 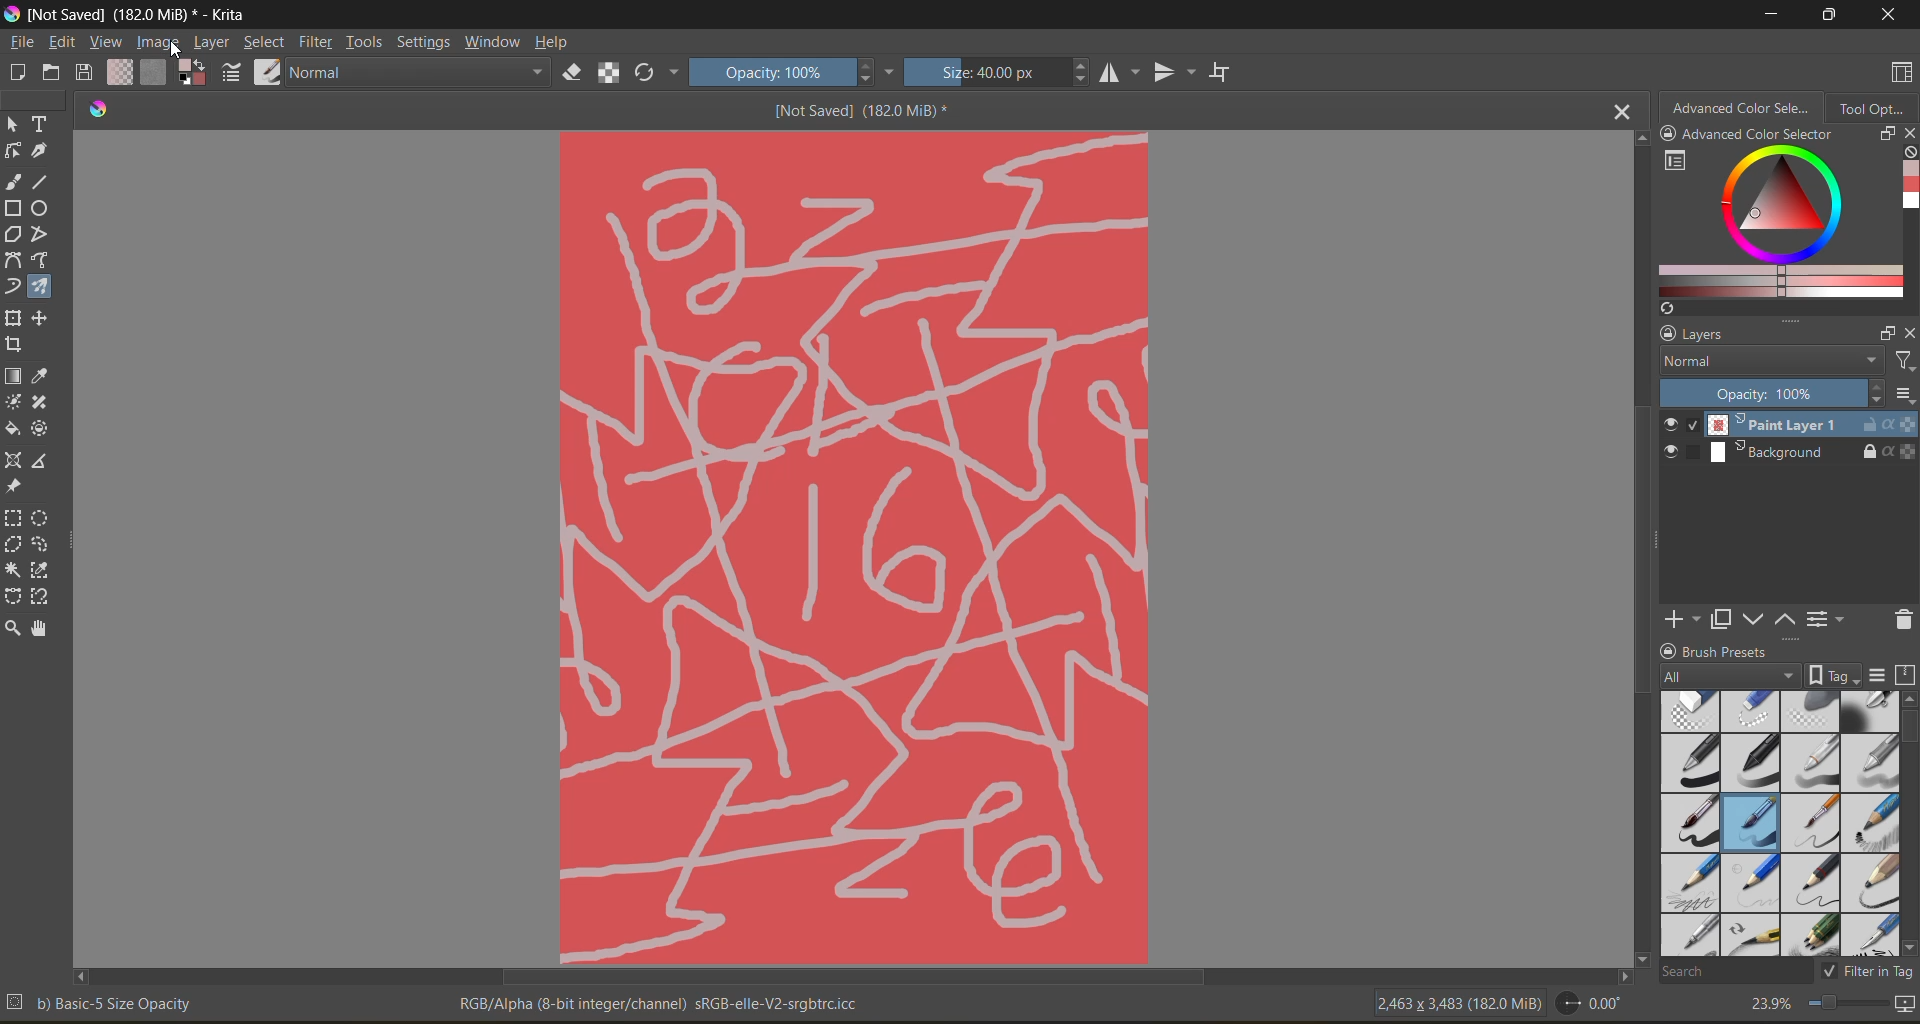 I want to click on window, so click(x=497, y=45).